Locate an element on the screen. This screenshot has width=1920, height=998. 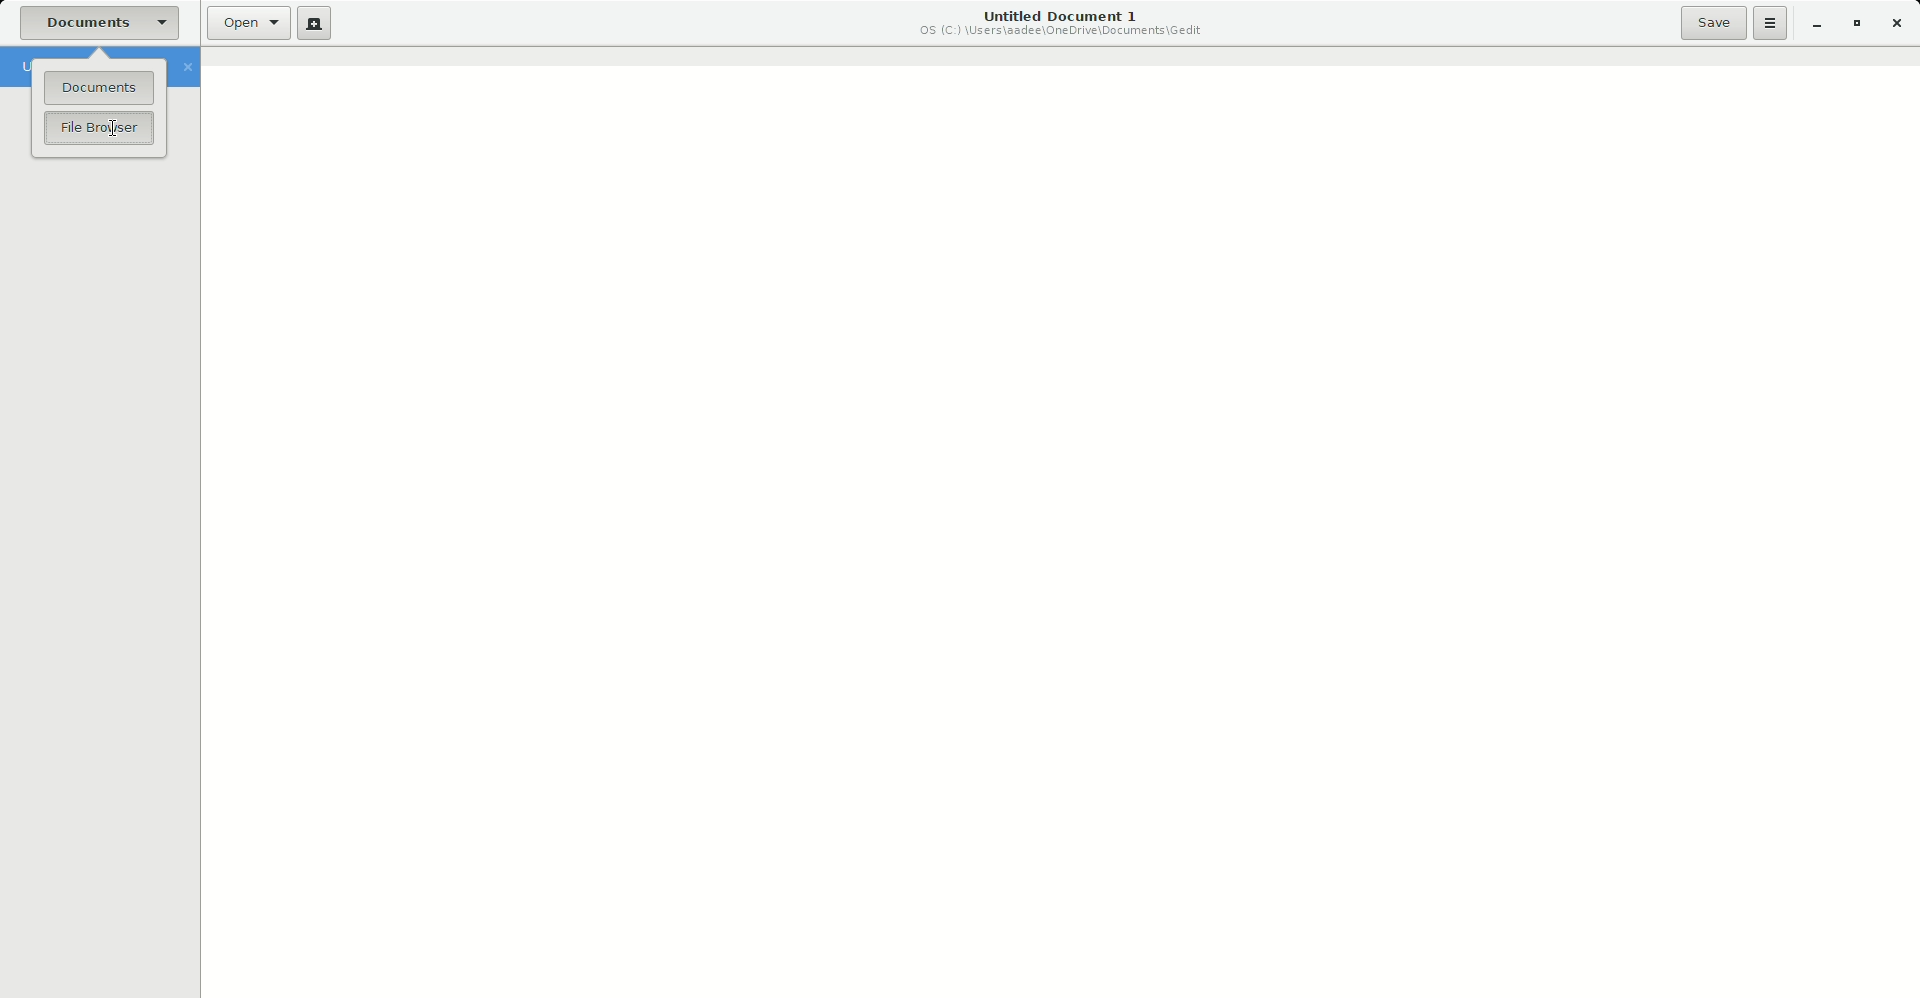
Open is located at coordinates (243, 25).